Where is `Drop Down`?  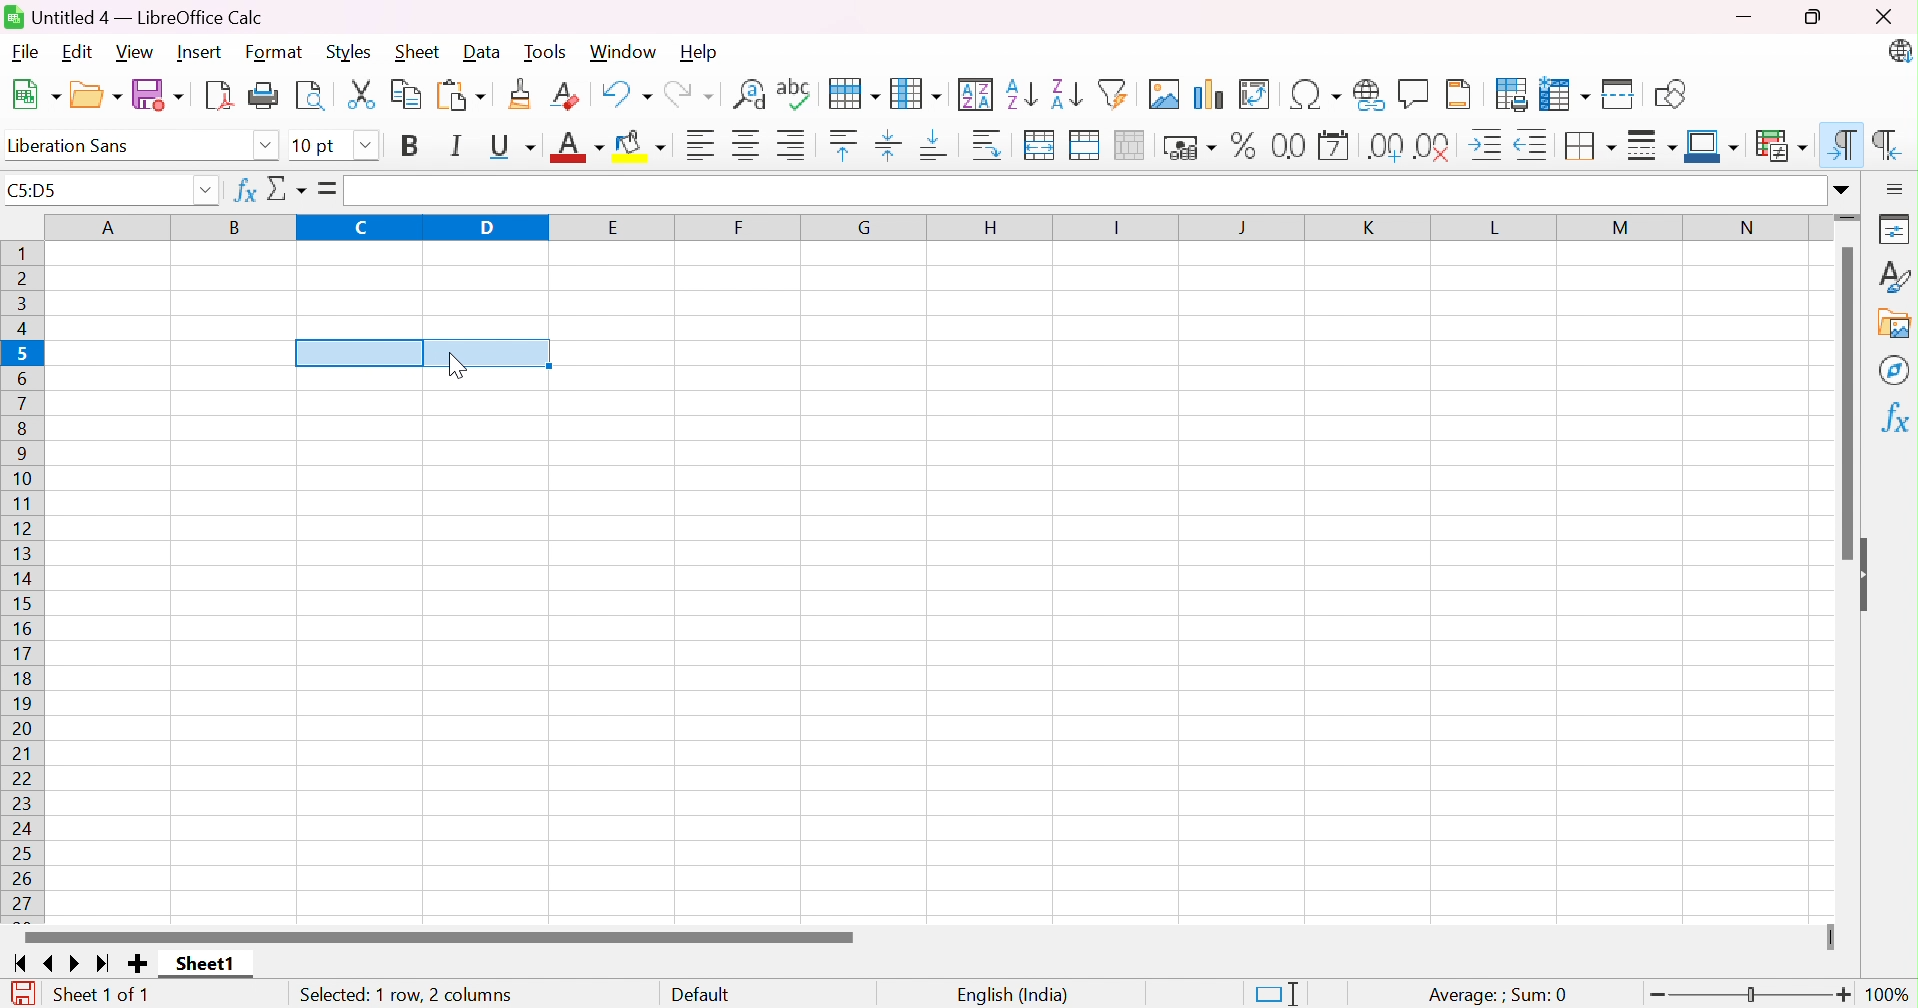 Drop Down is located at coordinates (1841, 191).